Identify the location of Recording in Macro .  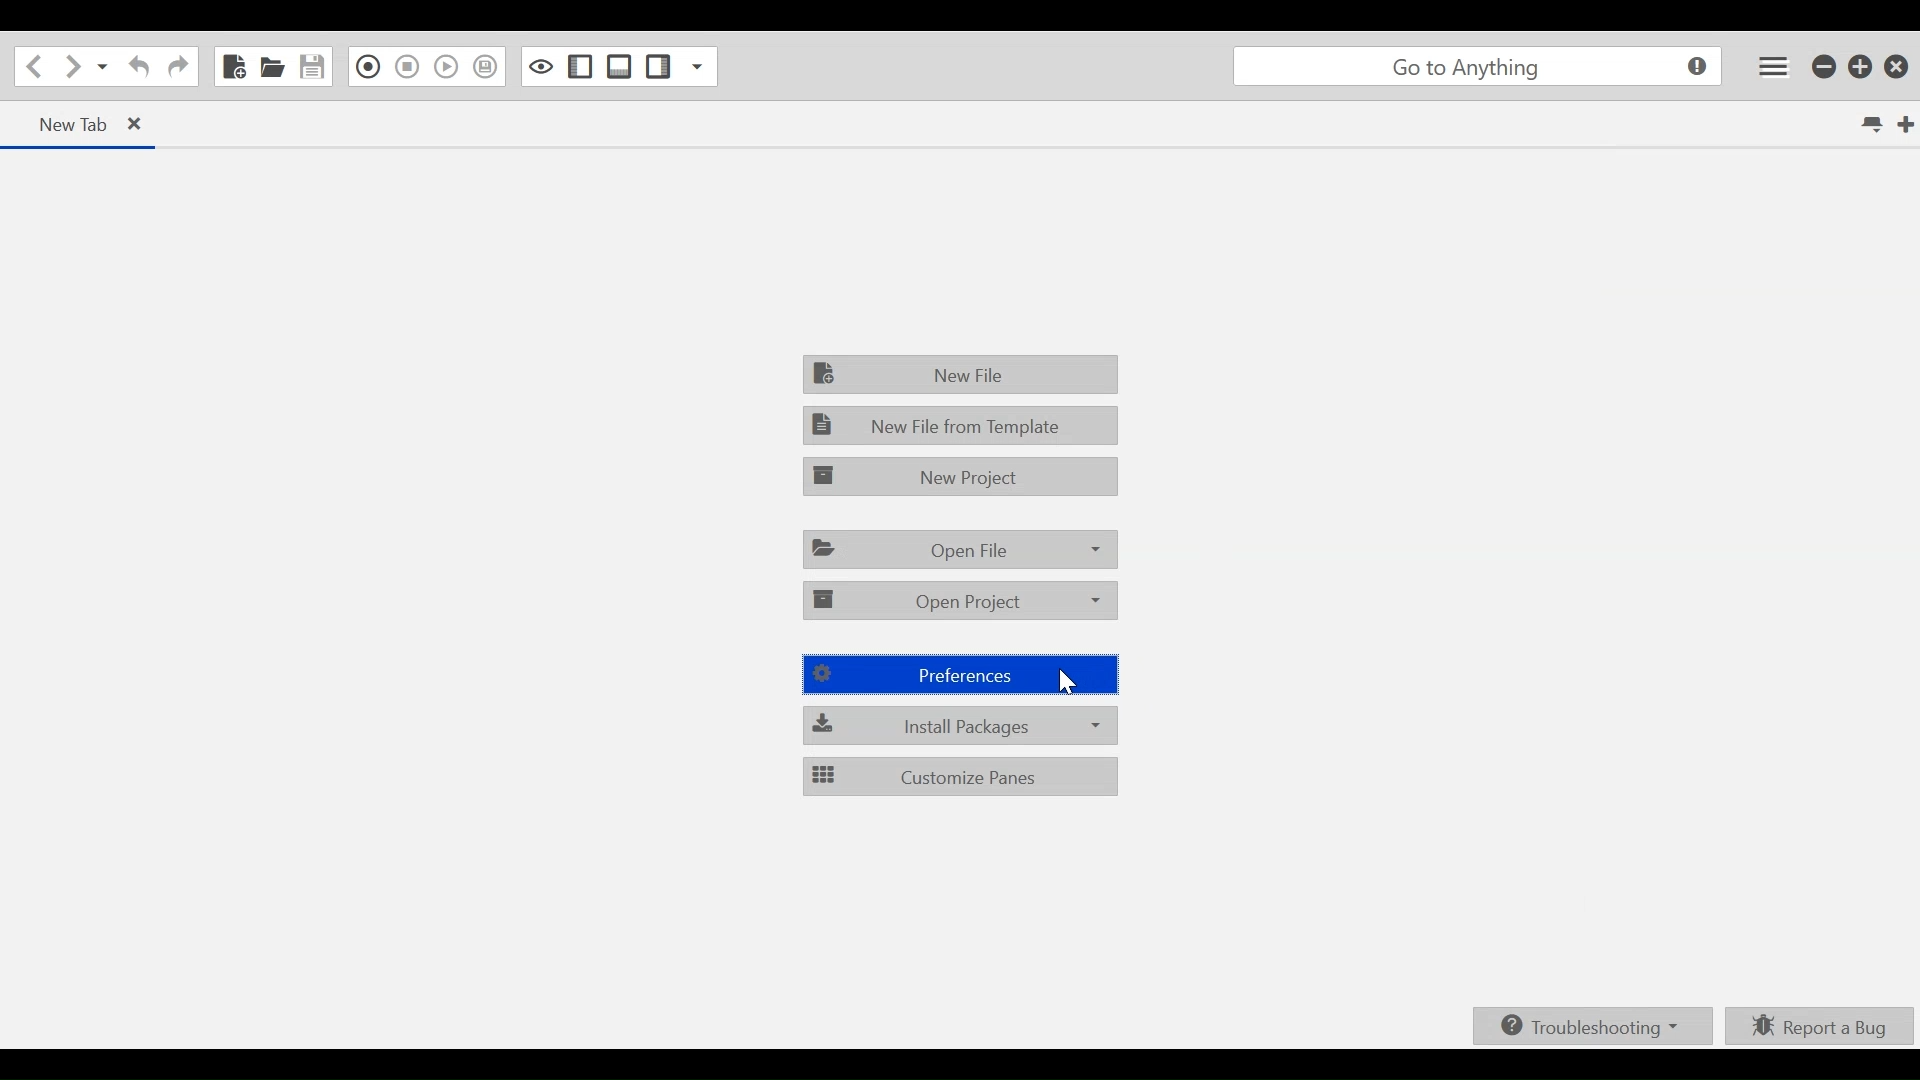
(369, 66).